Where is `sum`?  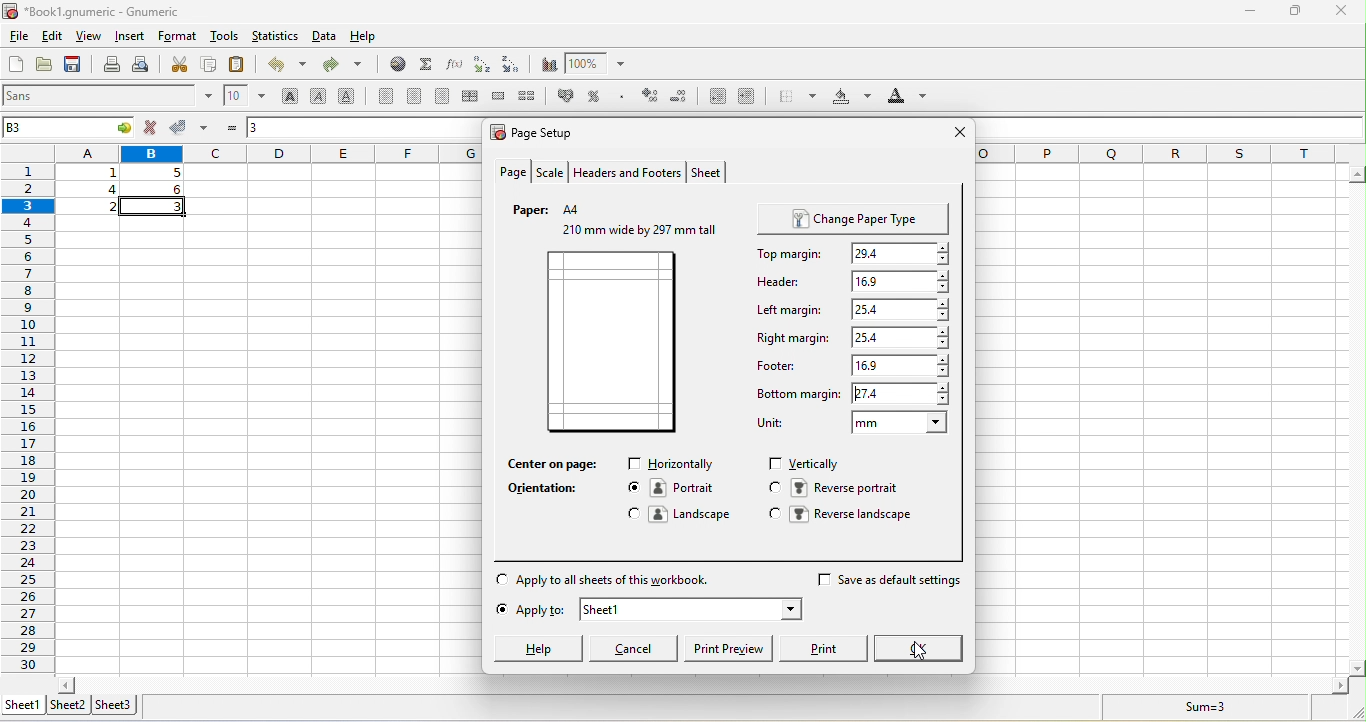 sum is located at coordinates (426, 64).